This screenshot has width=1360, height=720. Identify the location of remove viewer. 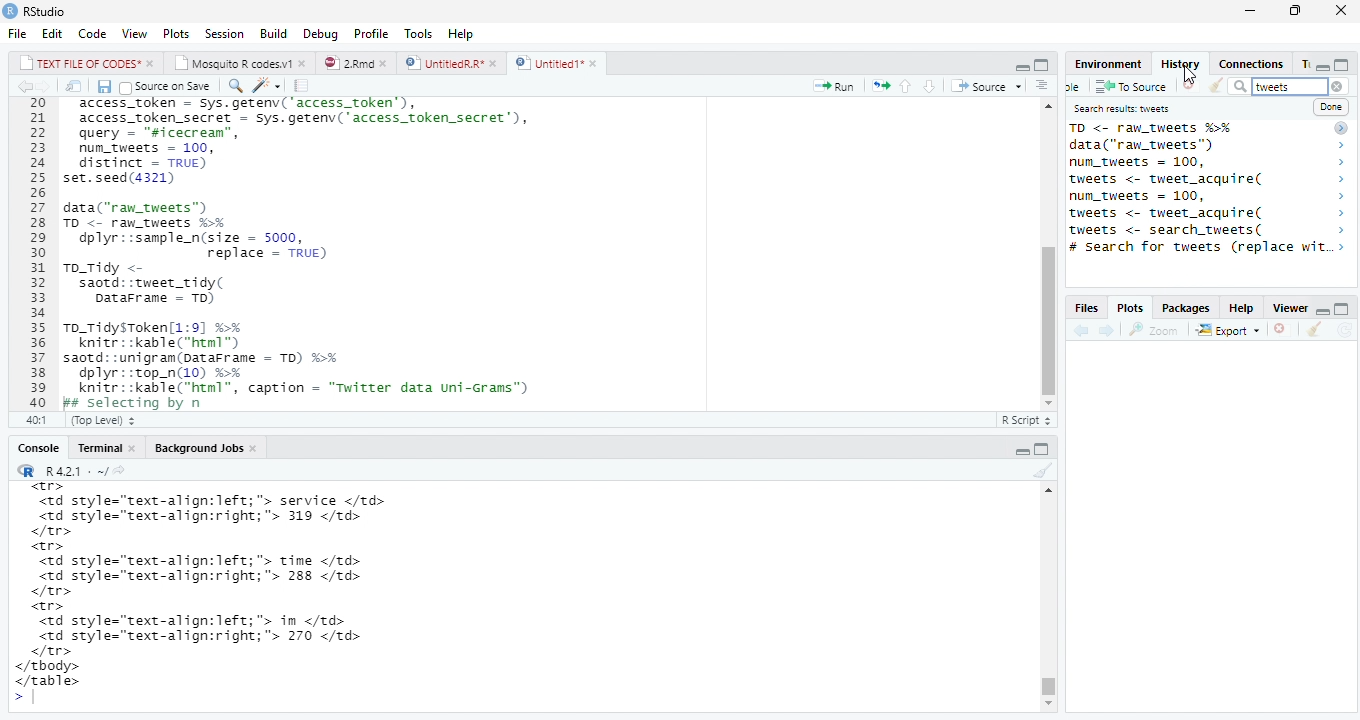
(1285, 330).